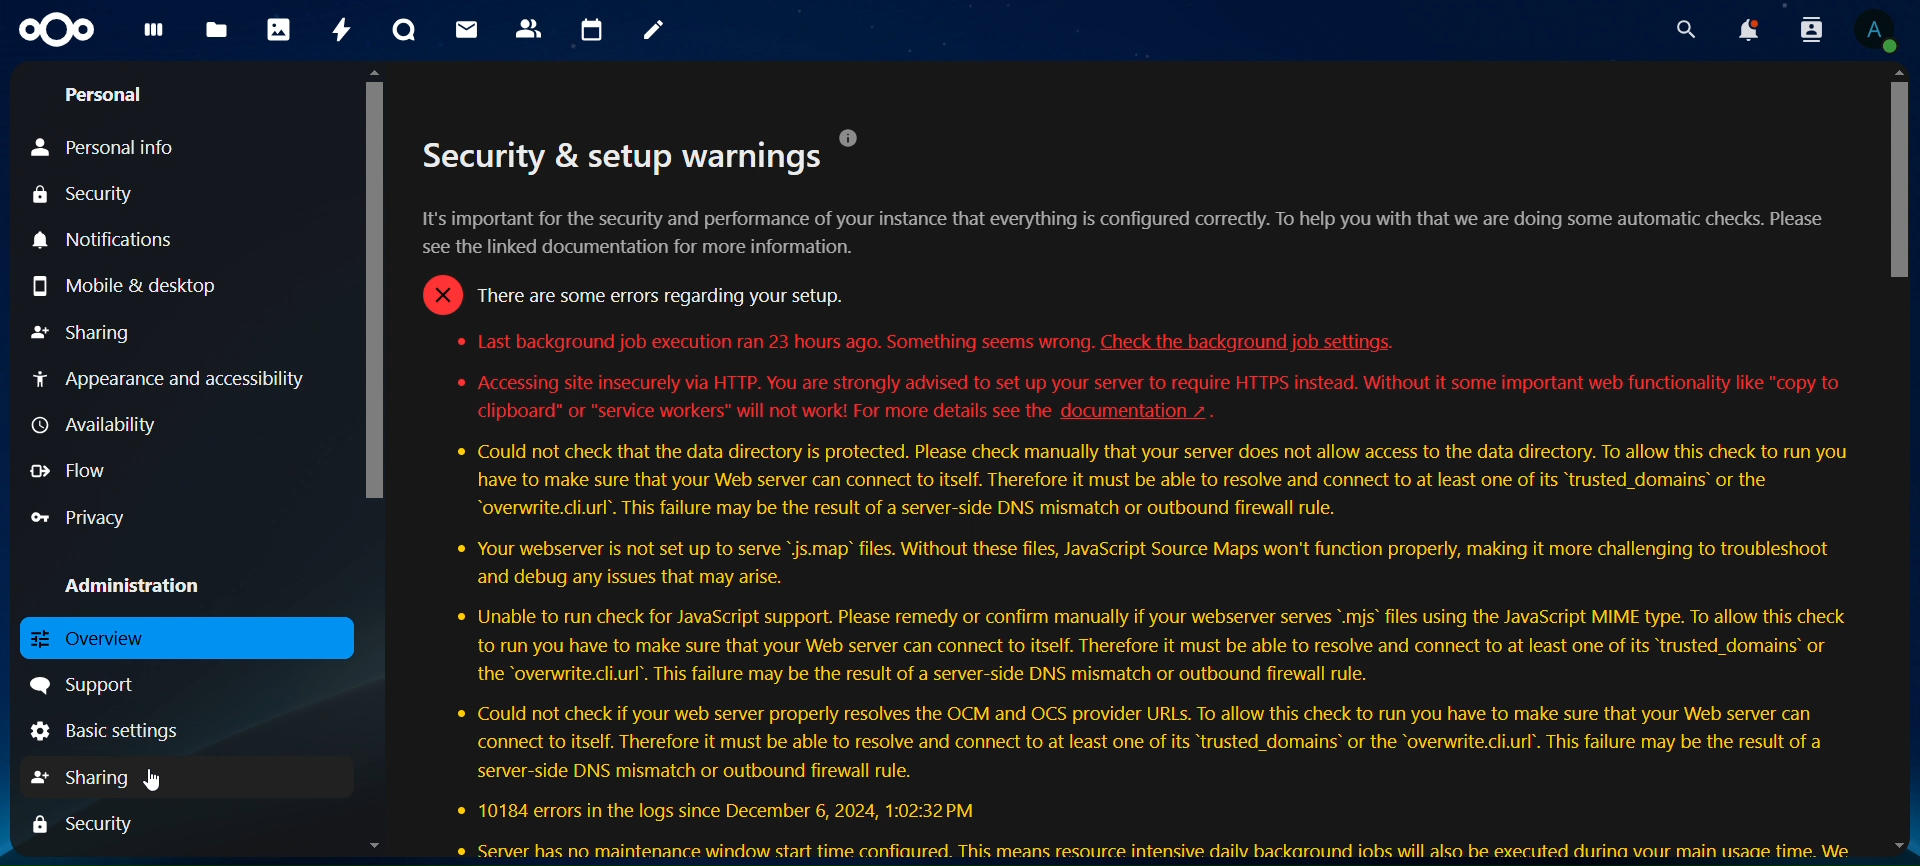 This screenshot has width=1920, height=866. What do you see at coordinates (151, 38) in the screenshot?
I see `dashboard` at bounding box center [151, 38].